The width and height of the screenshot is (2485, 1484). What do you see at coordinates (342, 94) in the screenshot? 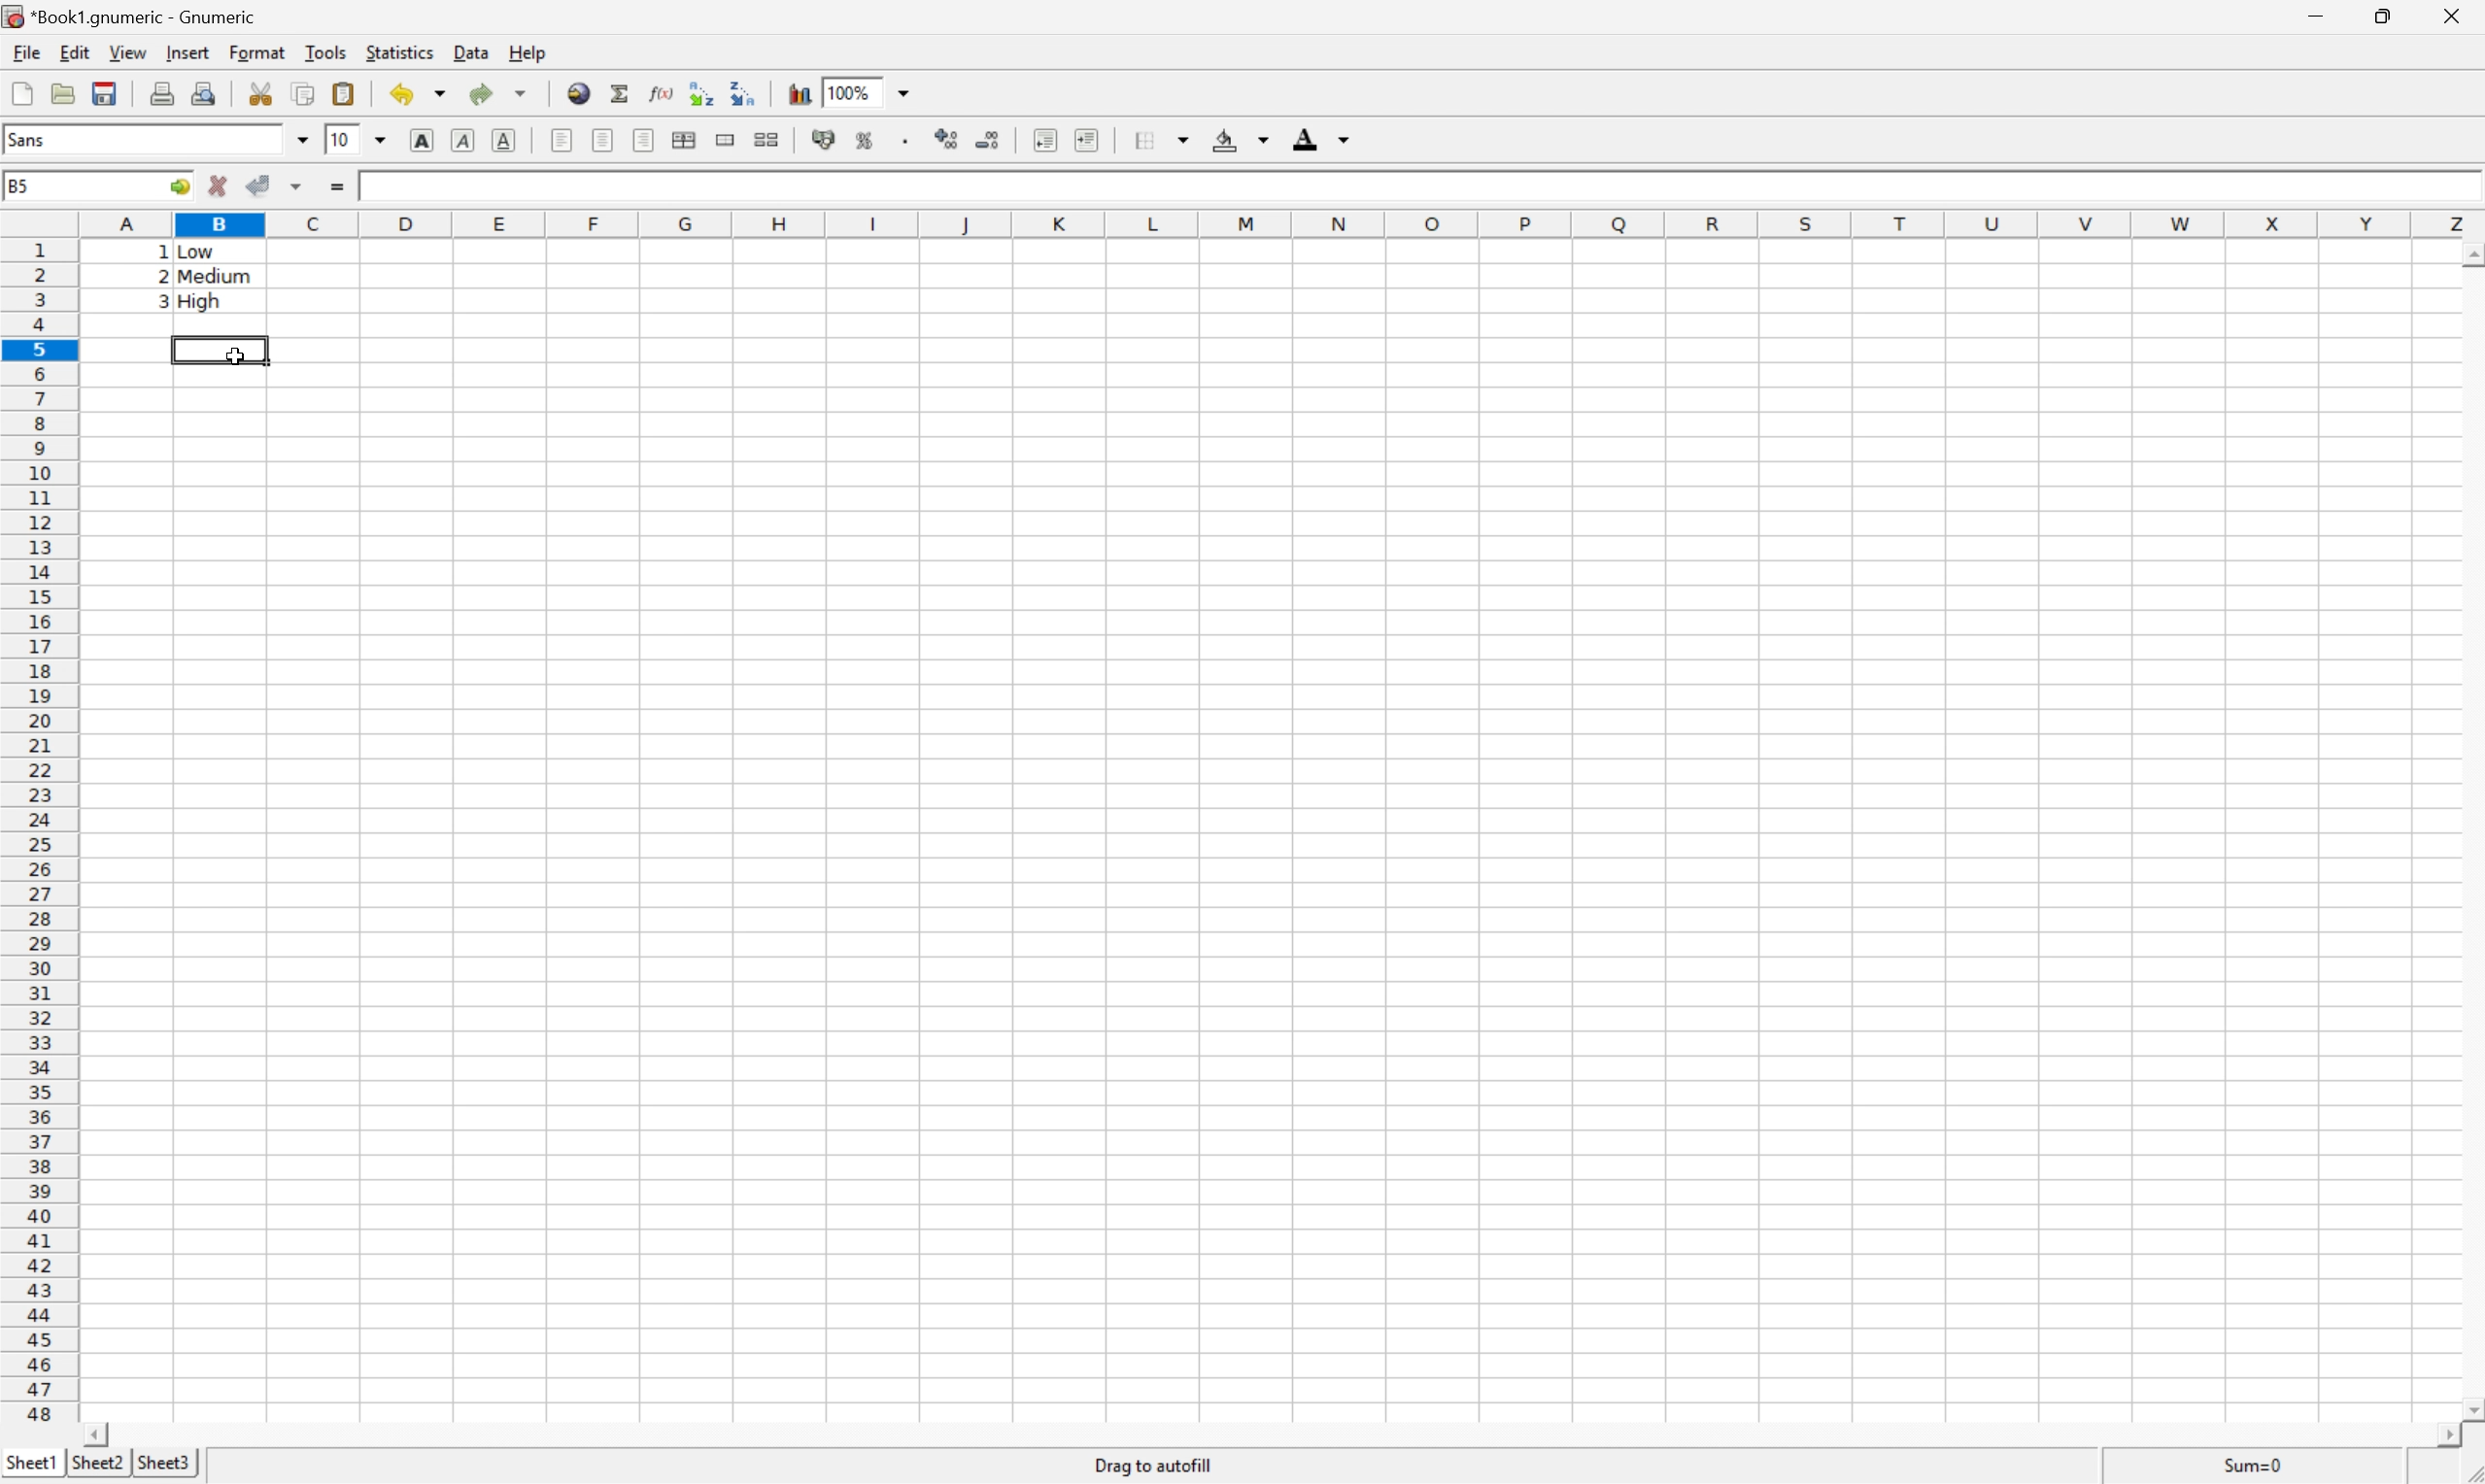
I see `Paste clipboard` at bounding box center [342, 94].